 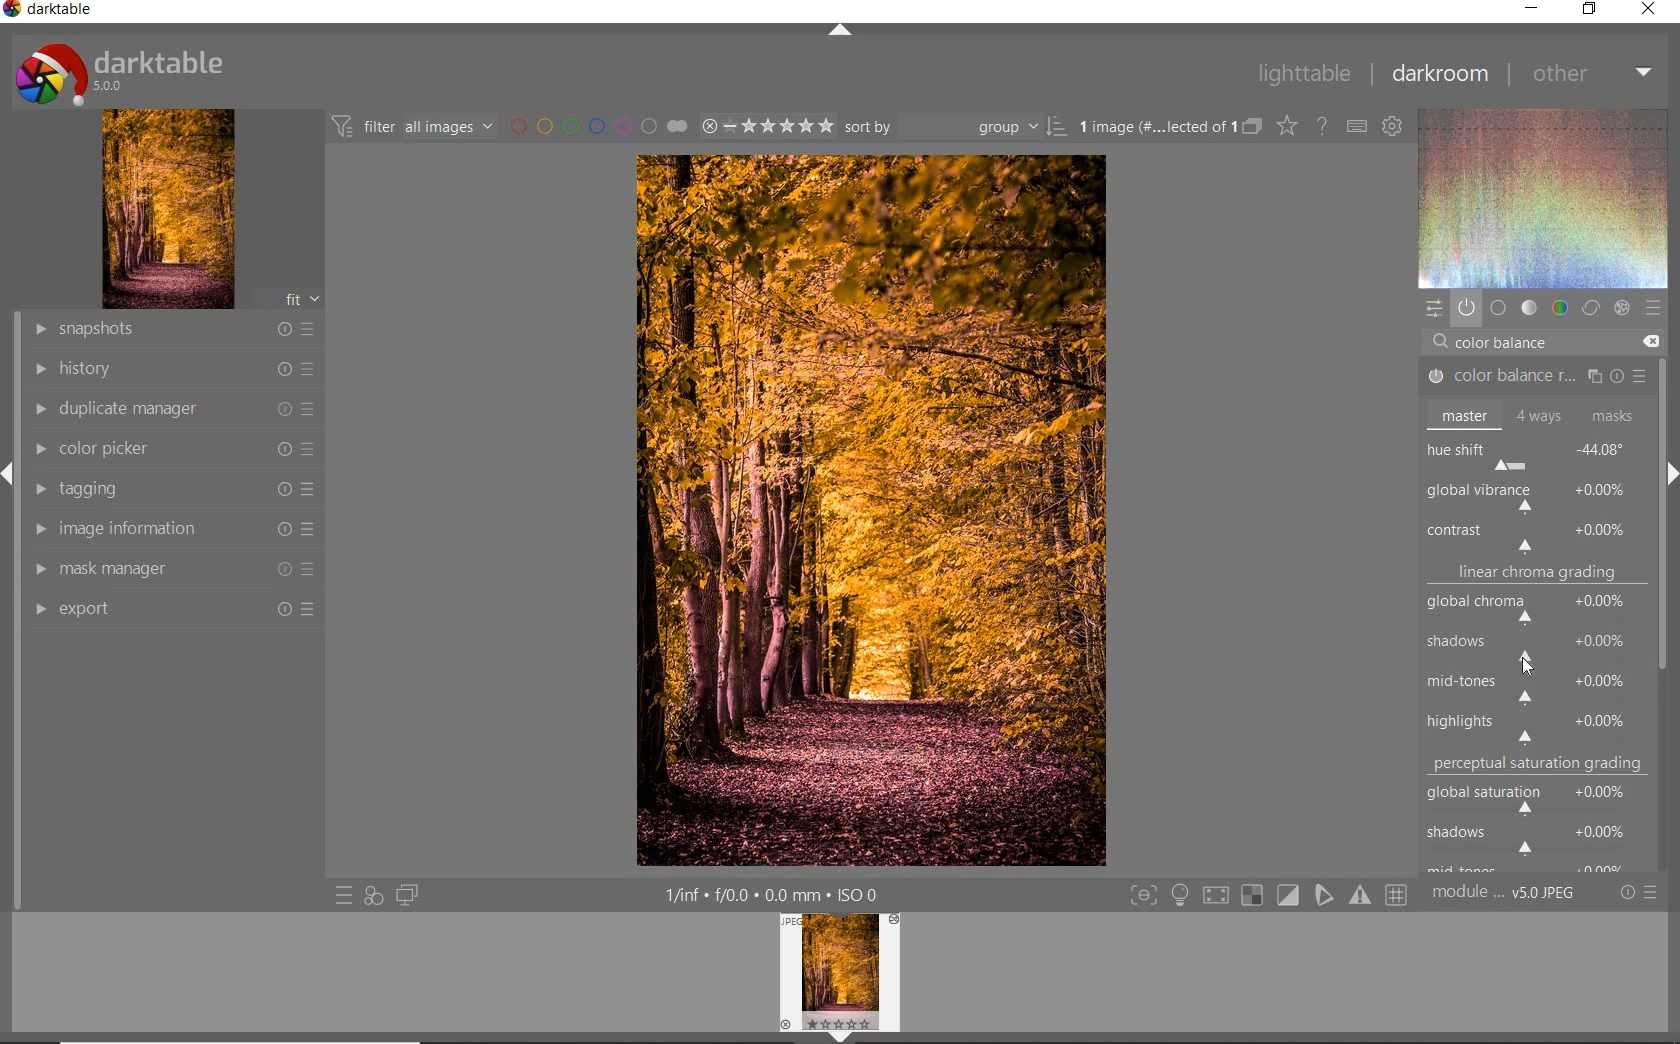 I want to click on linear chroma grading, so click(x=1536, y=576).